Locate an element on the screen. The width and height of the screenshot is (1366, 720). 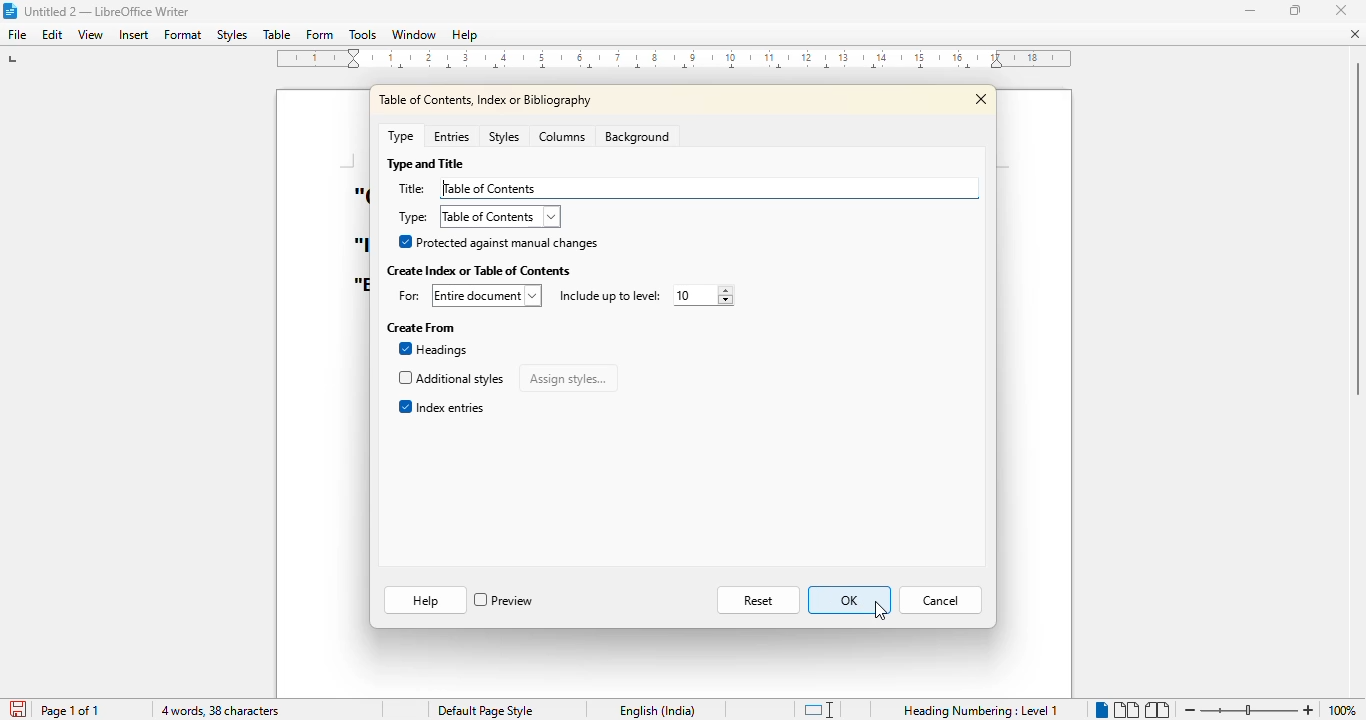
maximize is located at coordinates (1294, 10).